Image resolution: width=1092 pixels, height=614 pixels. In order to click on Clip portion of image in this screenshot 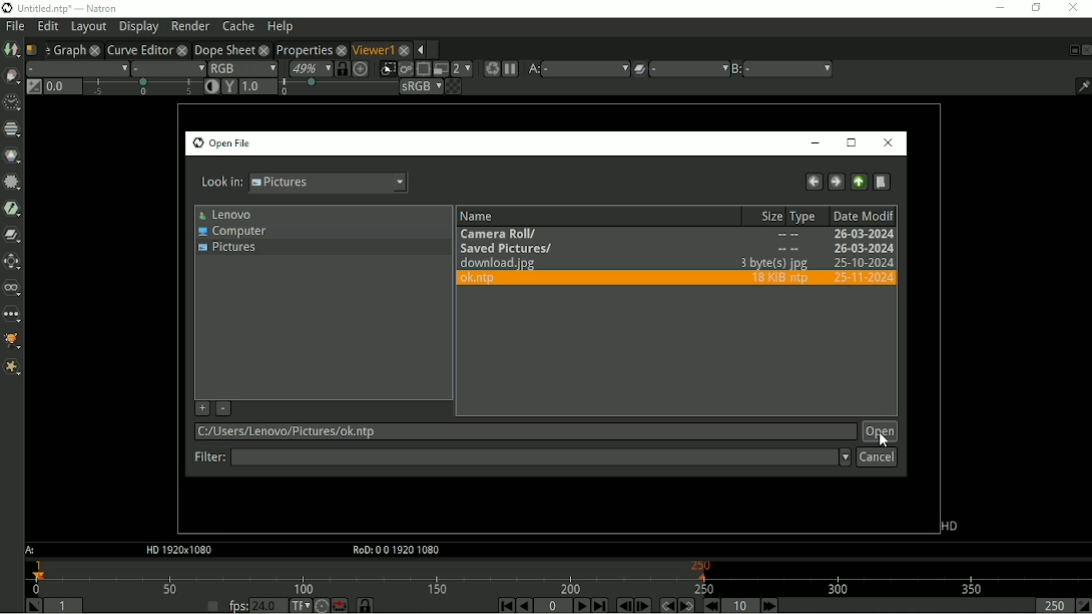, I will do `click(388, 69)`.